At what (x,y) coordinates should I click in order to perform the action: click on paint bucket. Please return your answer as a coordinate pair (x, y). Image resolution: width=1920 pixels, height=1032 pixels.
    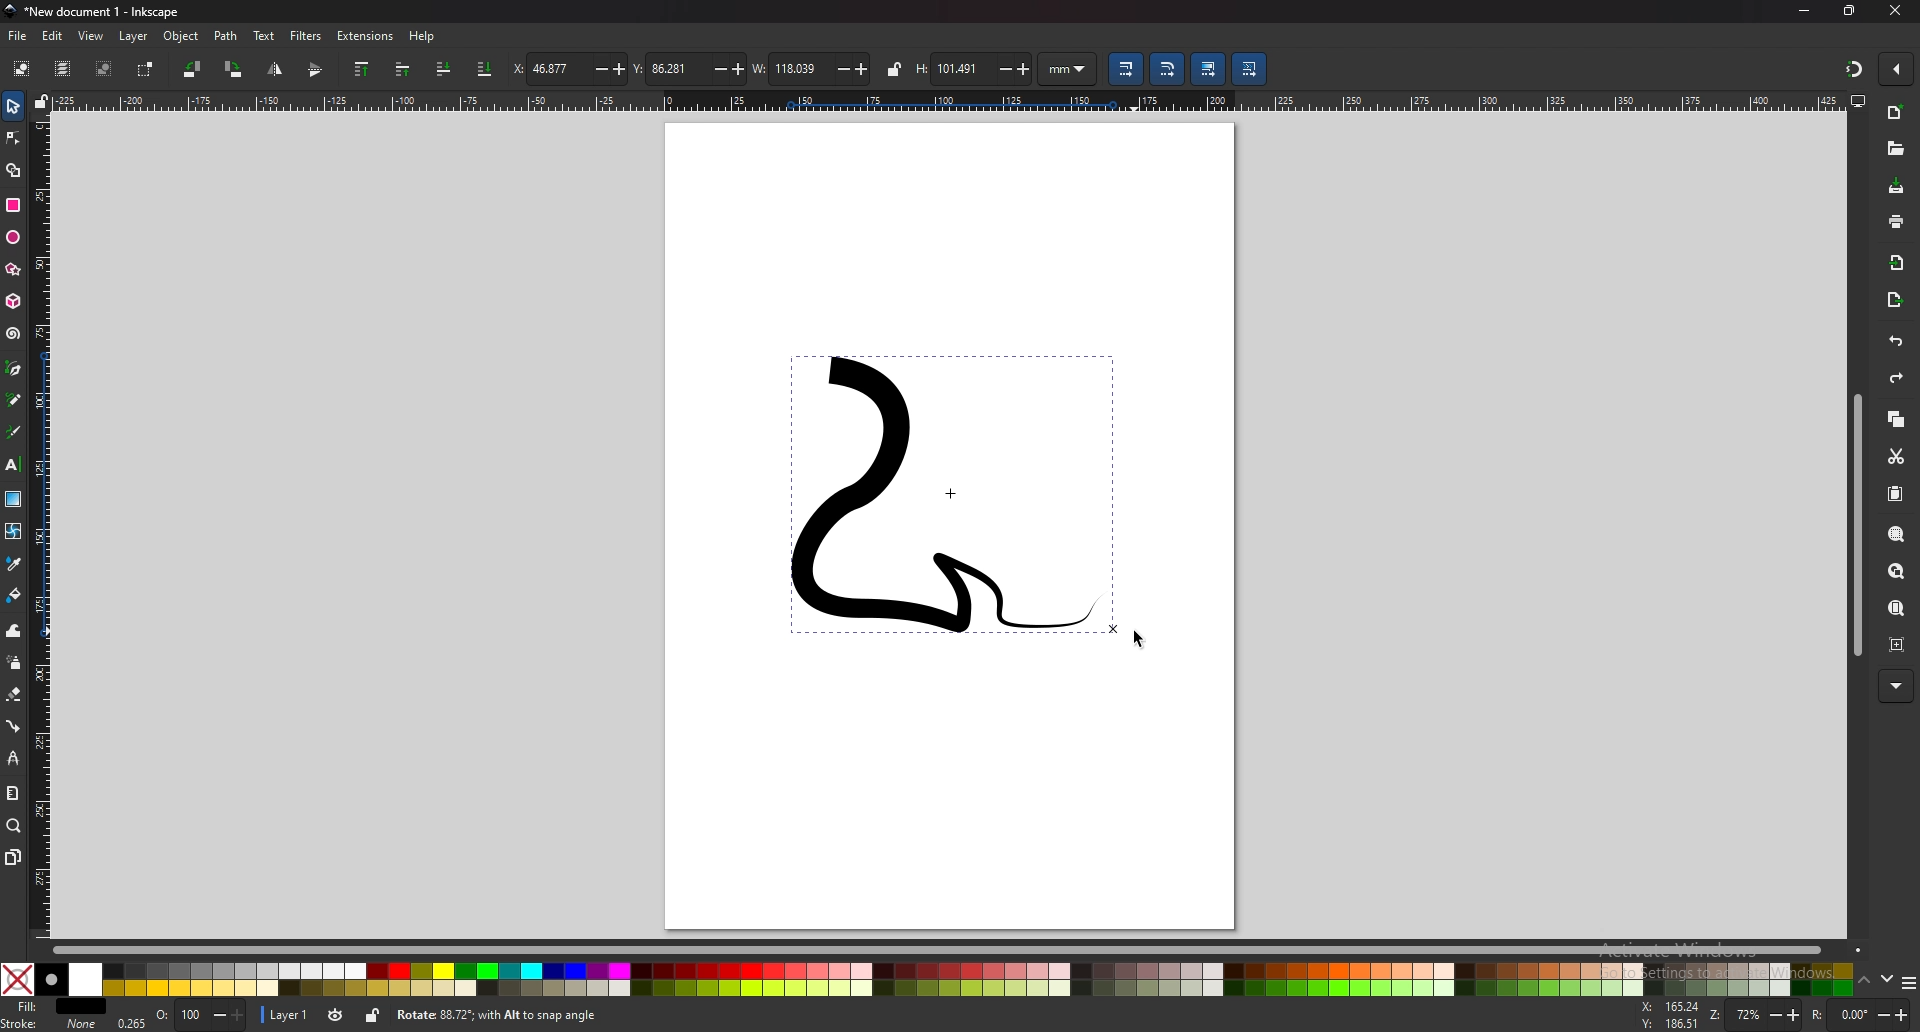
    Looking at the image, I should click on (14, 594).